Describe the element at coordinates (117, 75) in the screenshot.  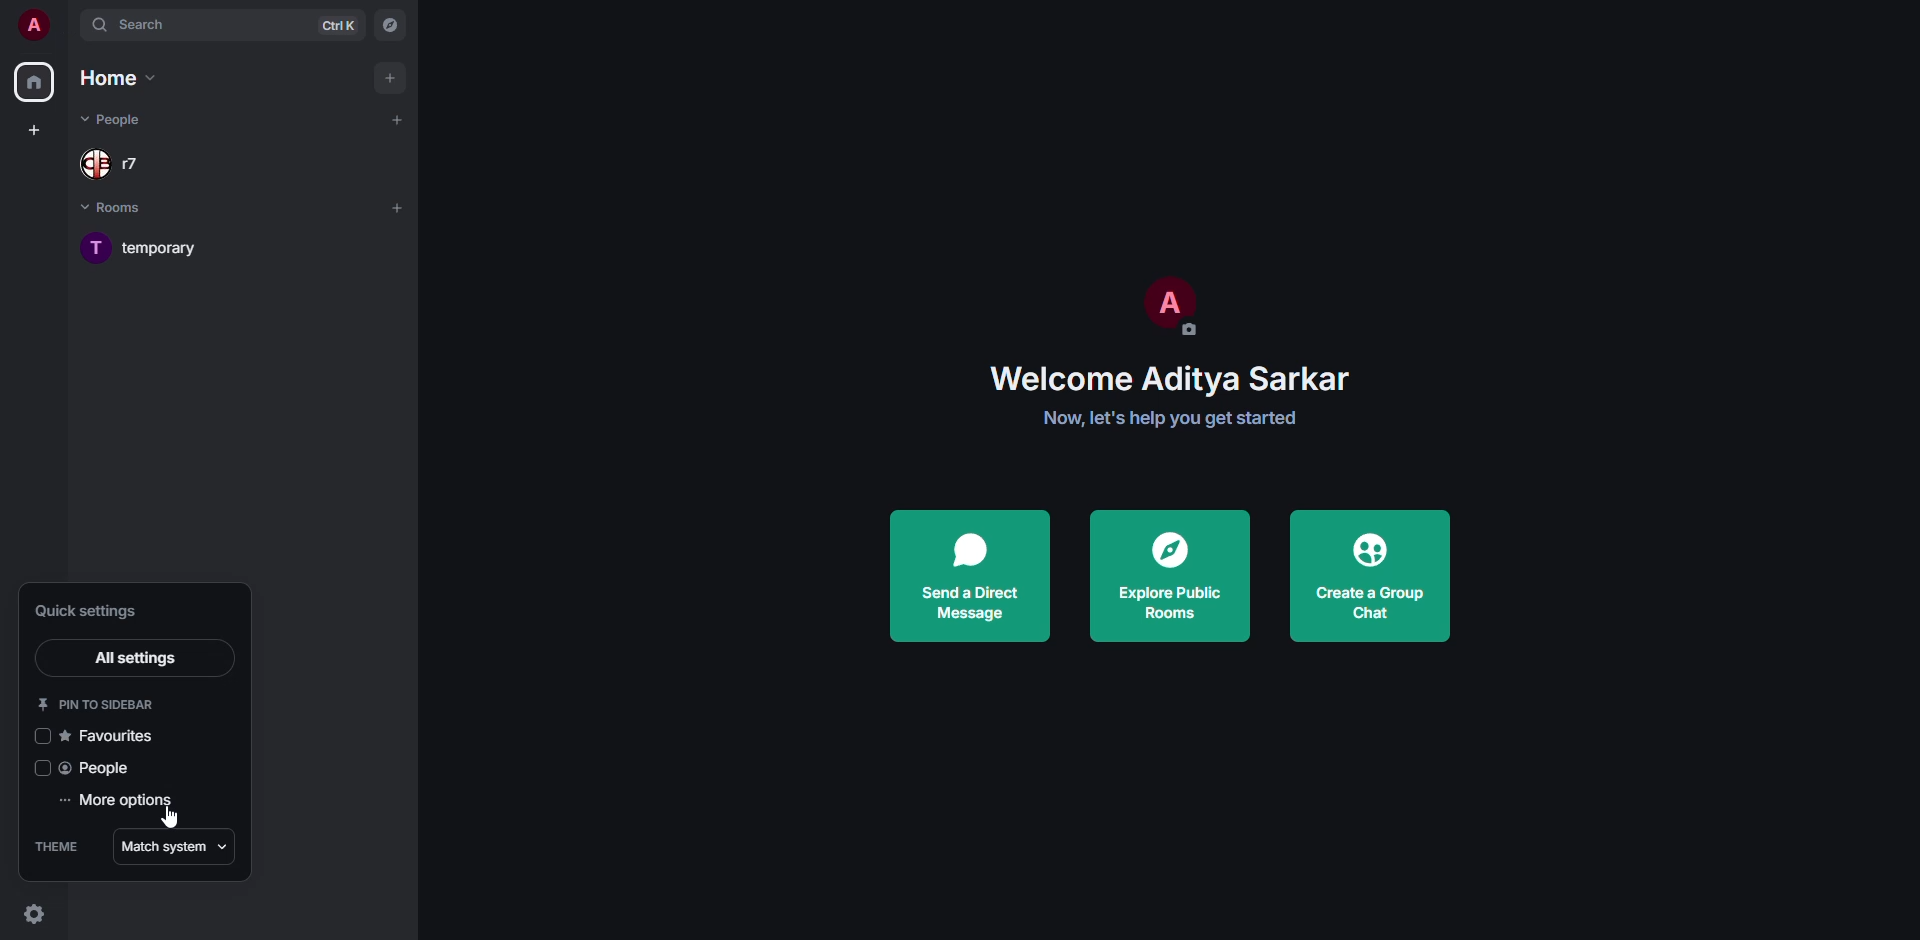
I see `home` at that location.